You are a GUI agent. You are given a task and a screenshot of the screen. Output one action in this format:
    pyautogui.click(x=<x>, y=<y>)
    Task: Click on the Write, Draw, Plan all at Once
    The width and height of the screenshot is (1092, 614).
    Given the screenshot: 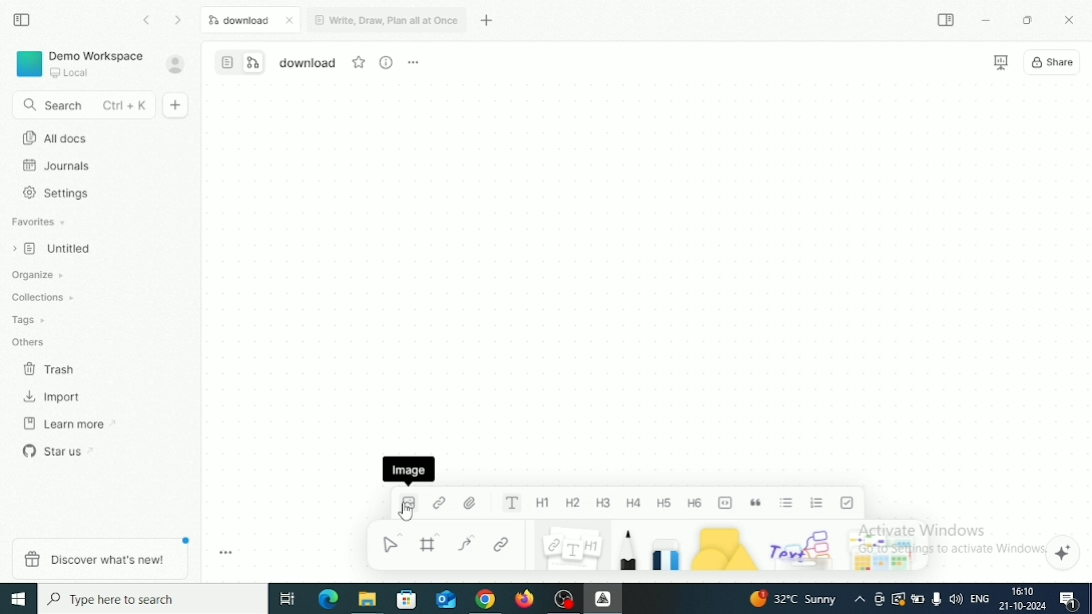 What is the action you would take?
    pyautogui.click(x=386, y=18)
    